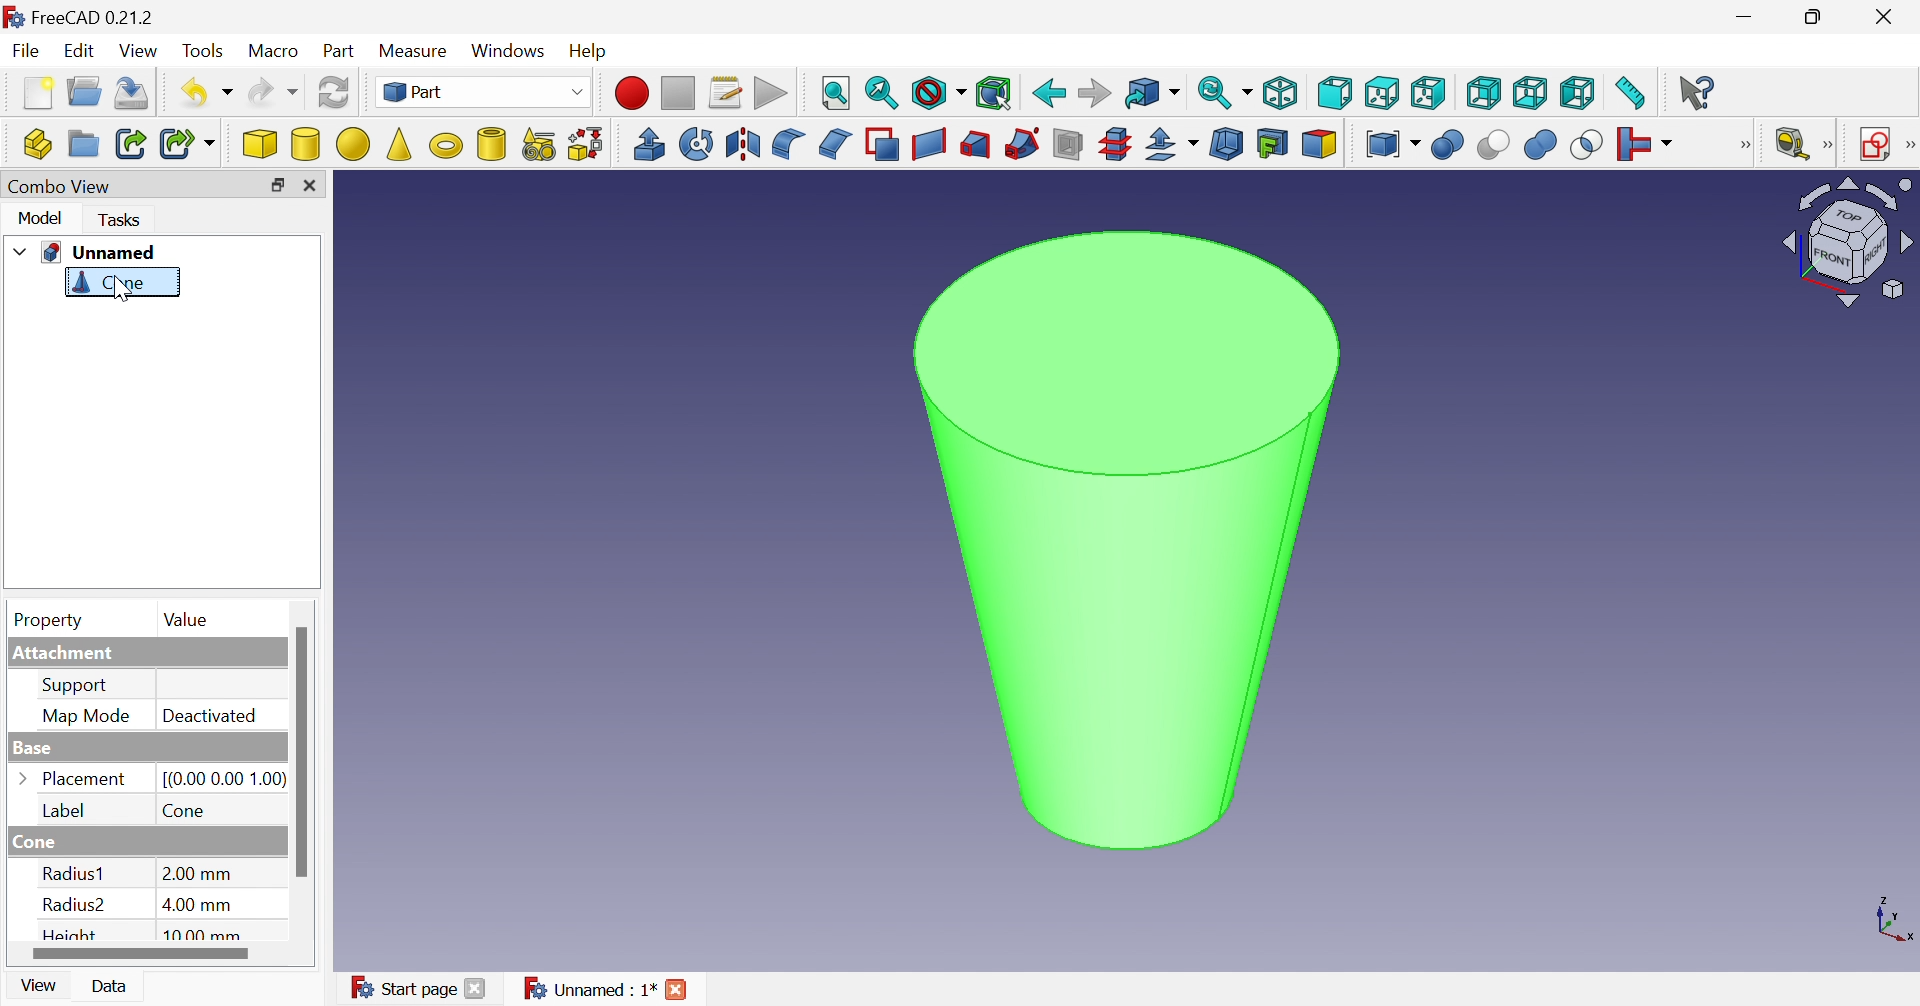 The width and height of the screenshot is (1920, 1006). I want to click on Fillet, so click(790, 146).